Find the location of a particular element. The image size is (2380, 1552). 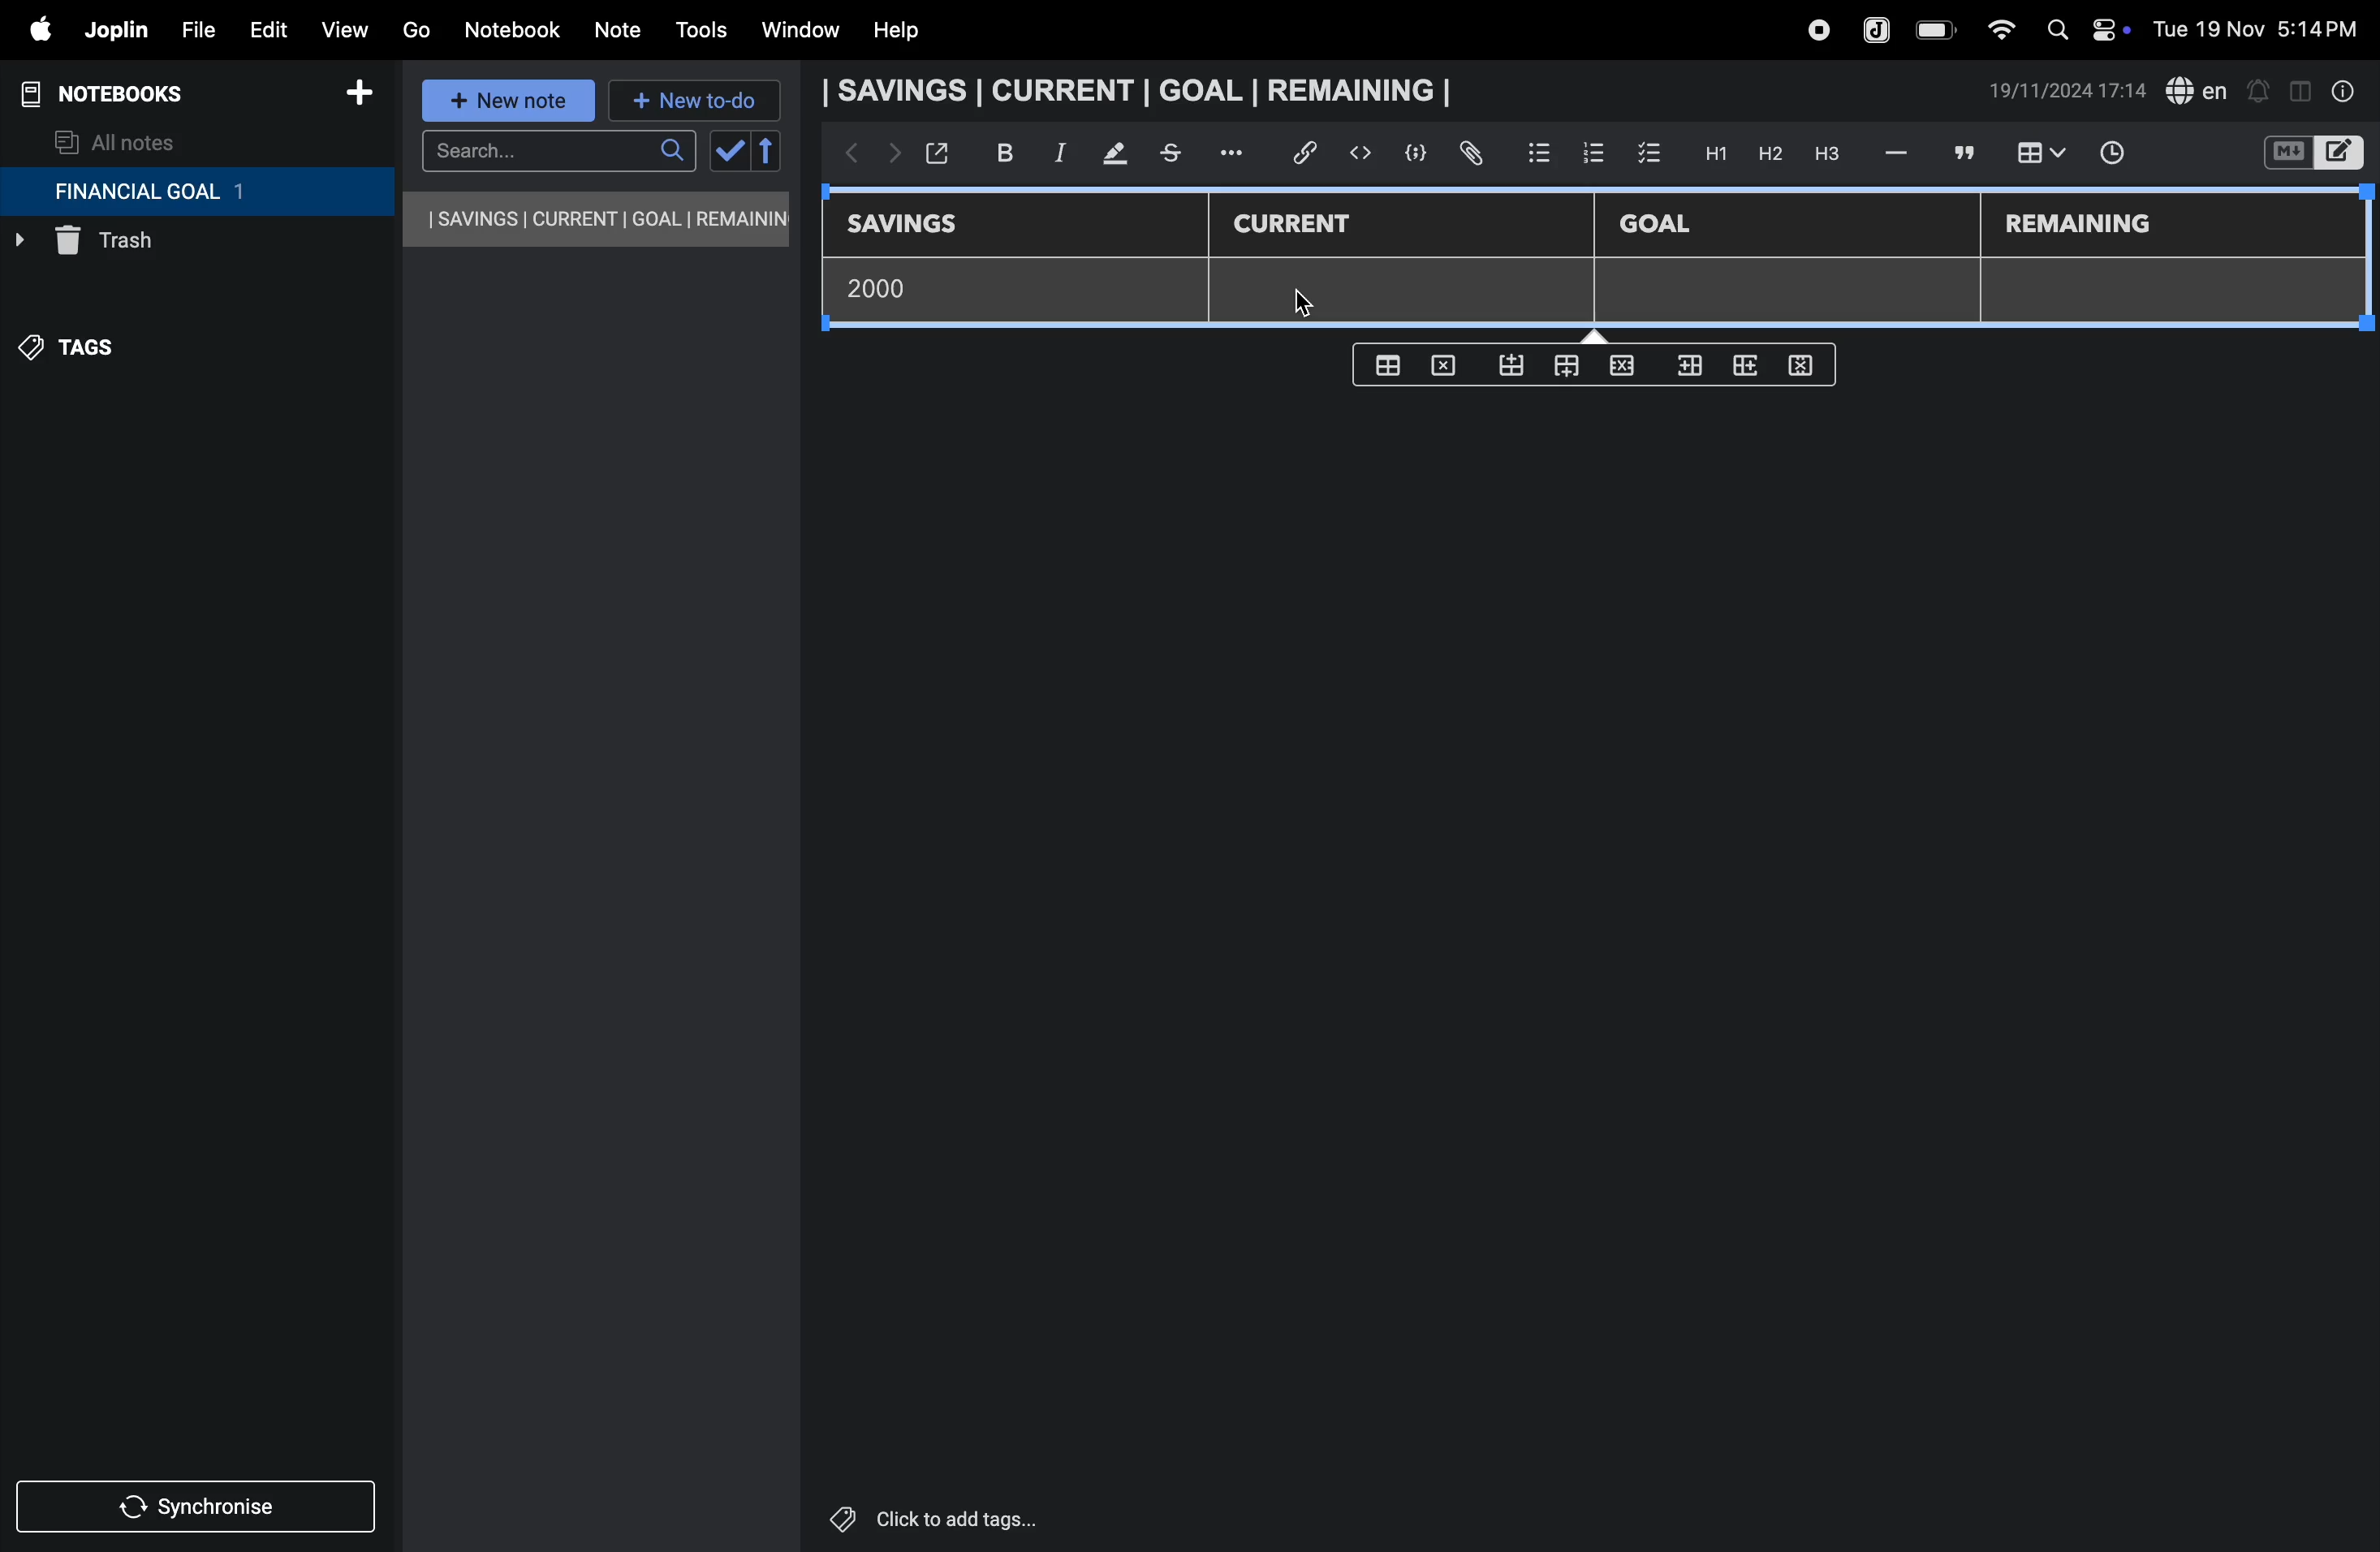

notebooks is located at coordinates (120, 94).